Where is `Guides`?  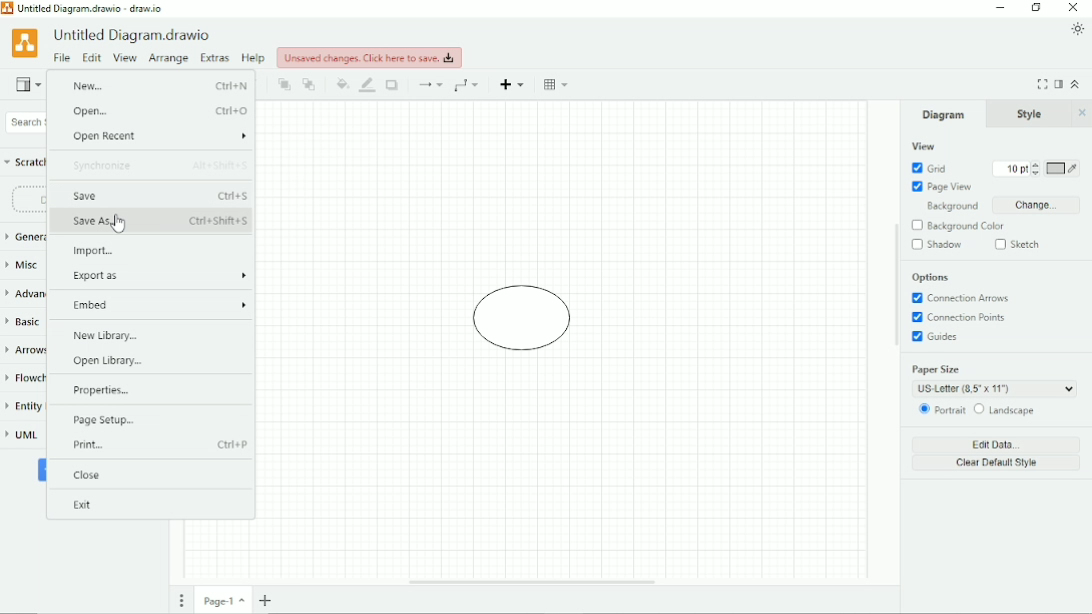 Guides is located at coordinates (936, 337).